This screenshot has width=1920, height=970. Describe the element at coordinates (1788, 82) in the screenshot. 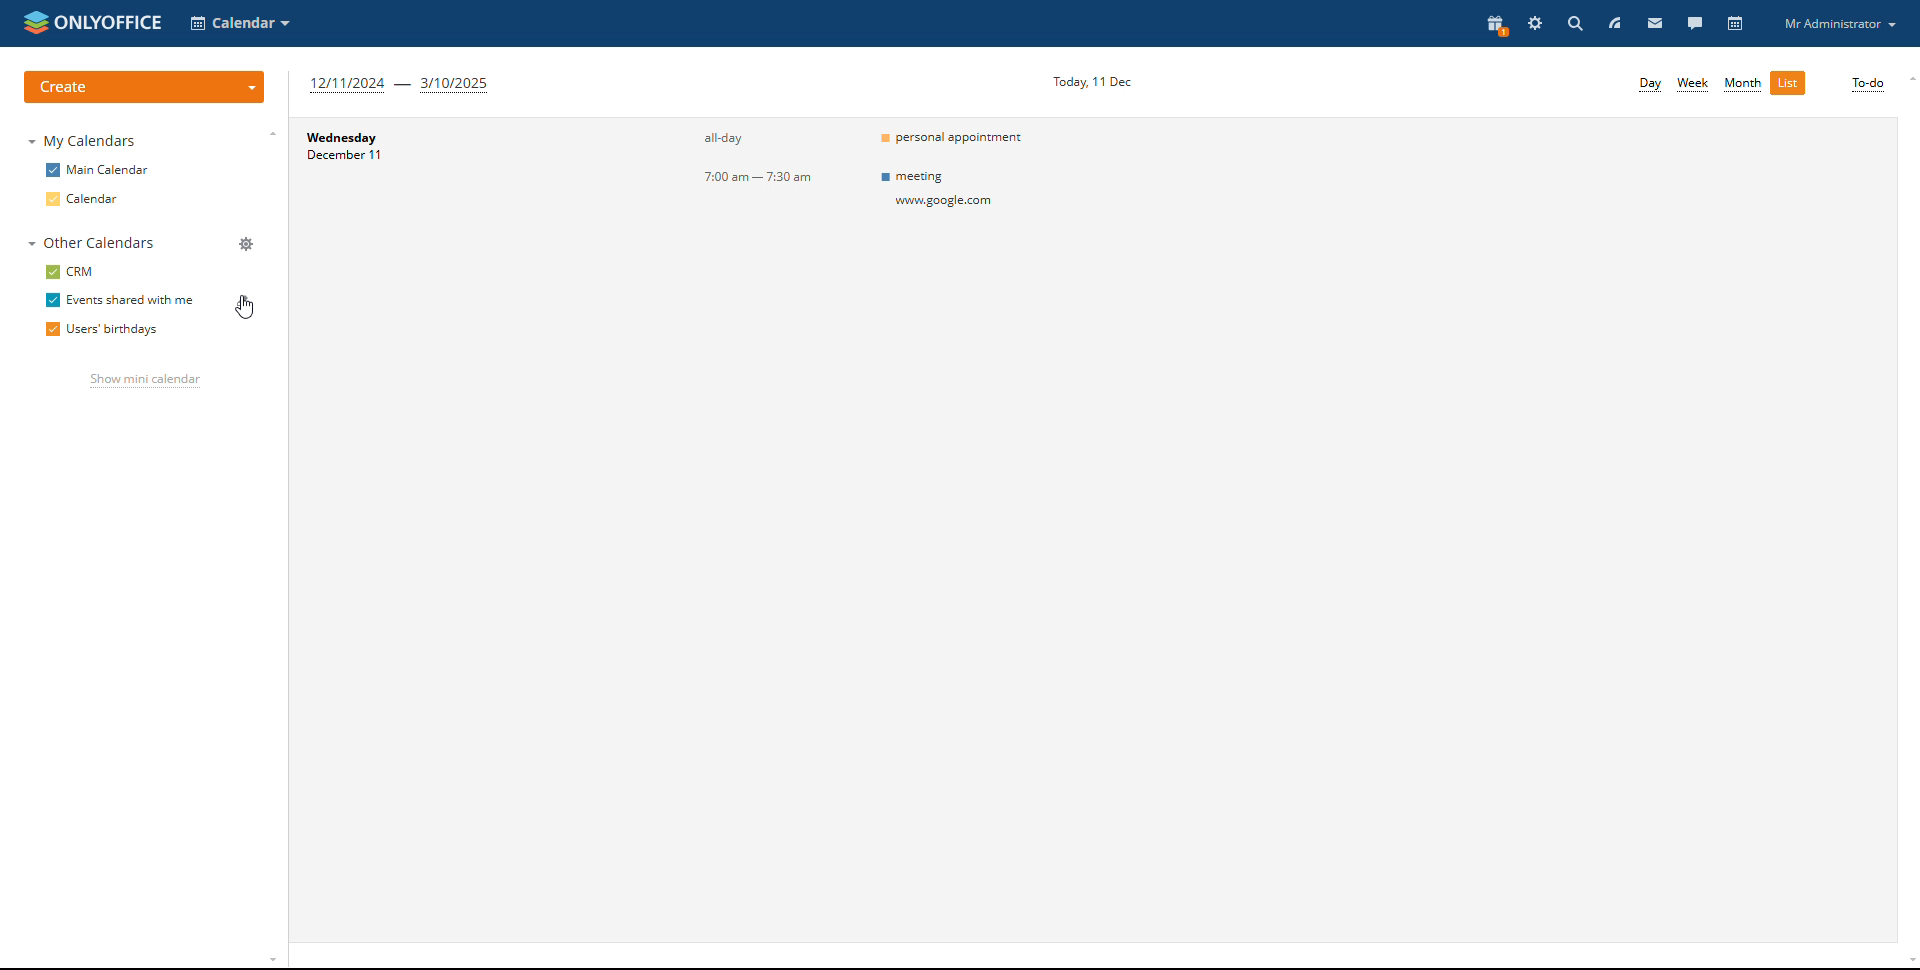

I see `list view` at that location.